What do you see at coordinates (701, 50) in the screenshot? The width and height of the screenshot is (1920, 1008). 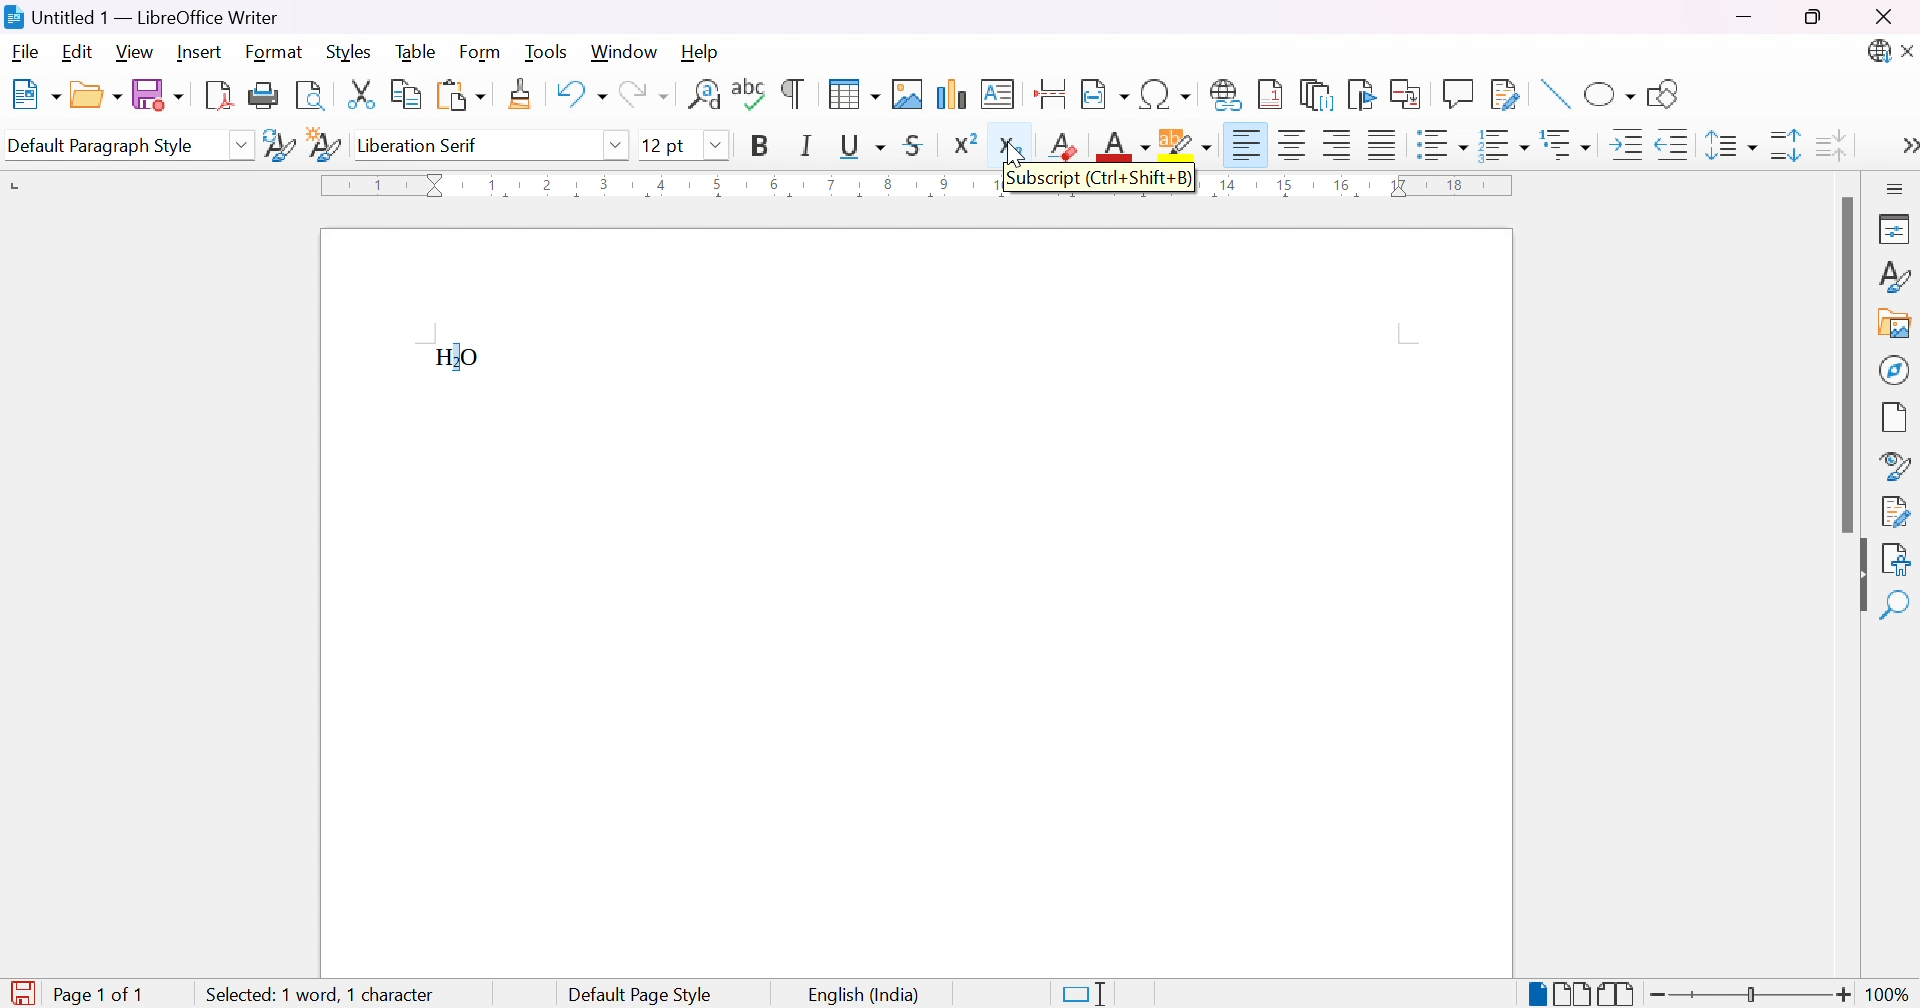 I see `Help` at bounding box center [701, 50].